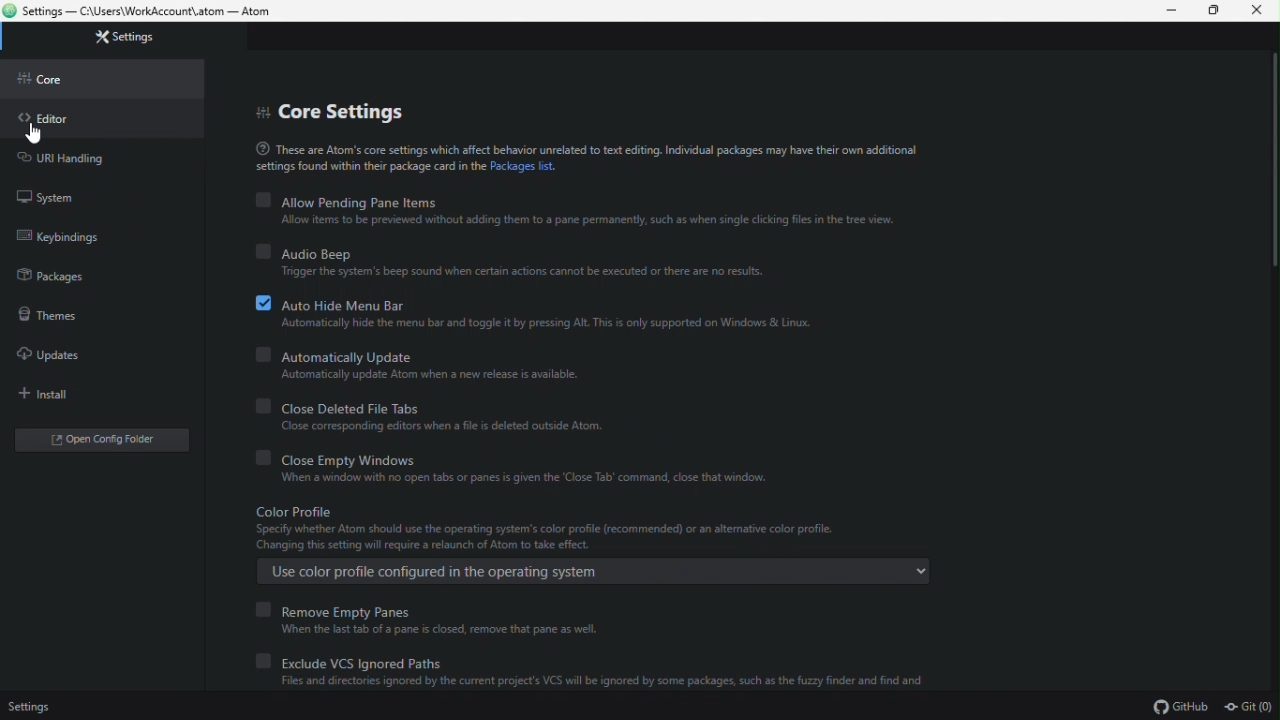  I want to click on Audio beep, so click(514, 255).